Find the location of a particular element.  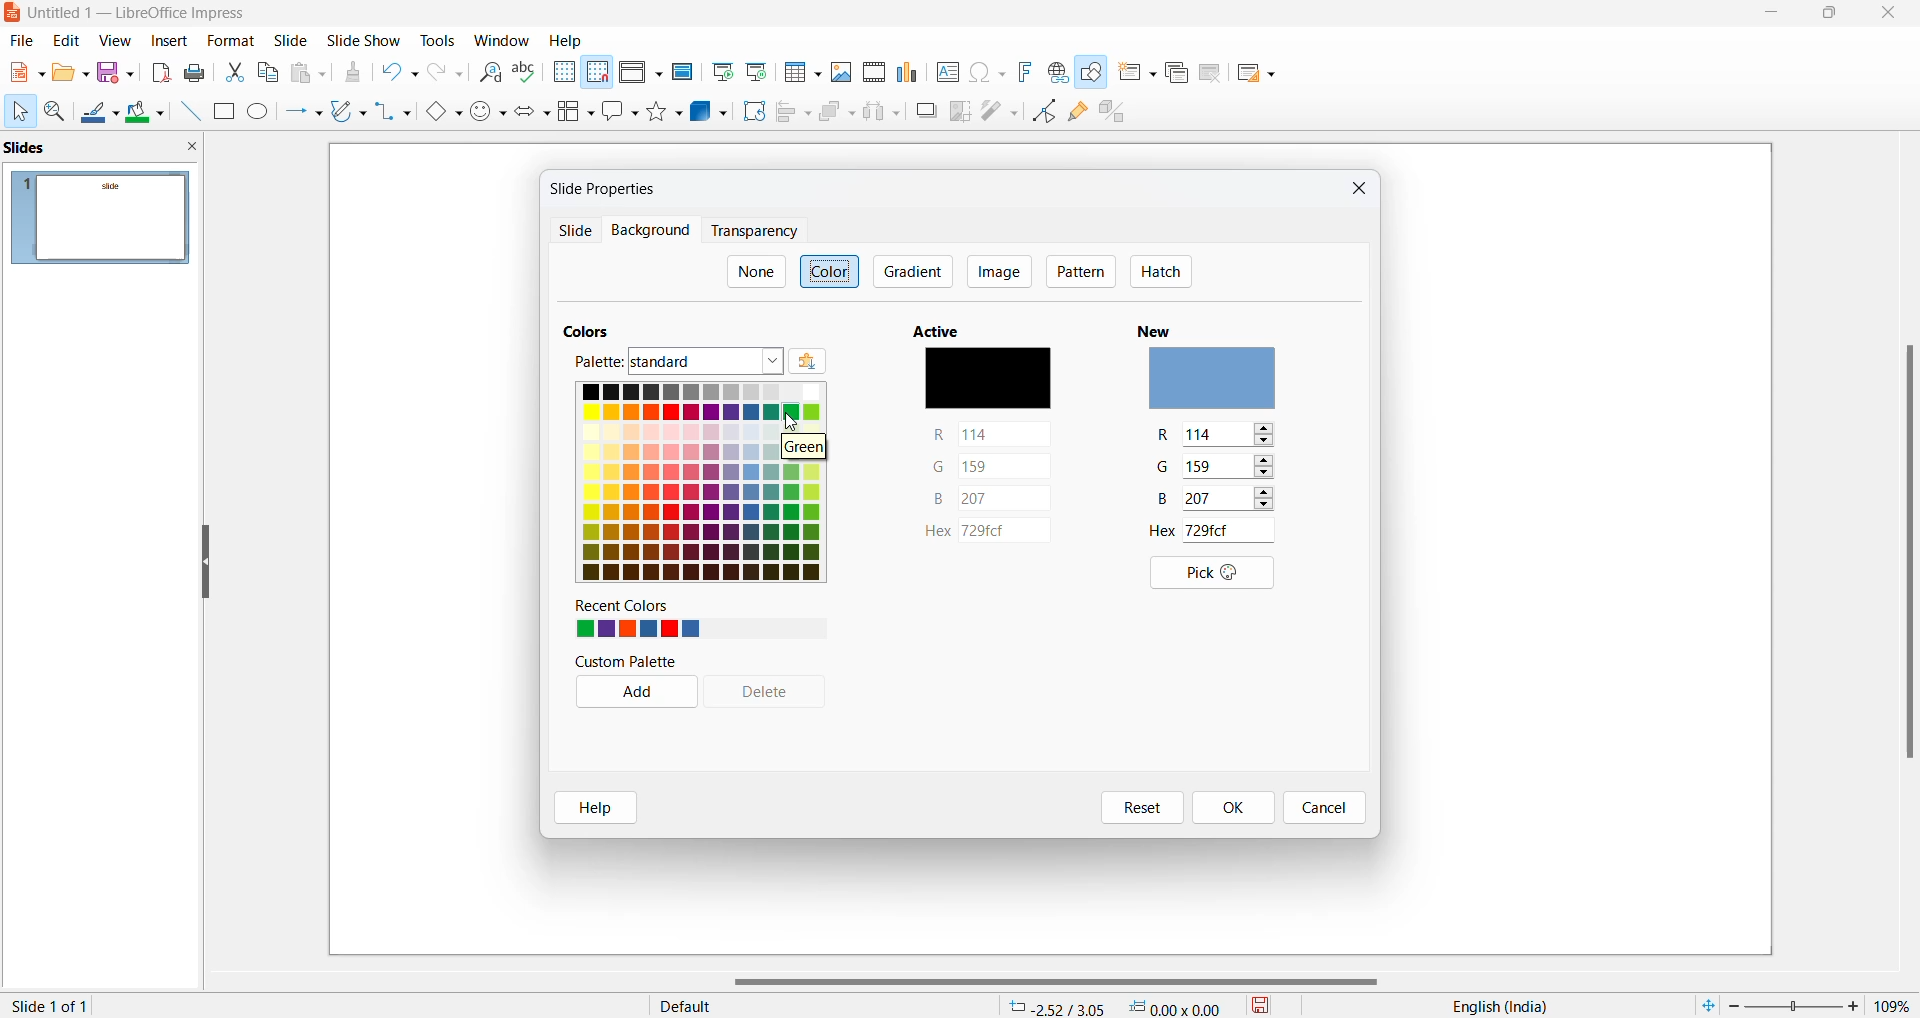

arrange is located at coordinates (836, 116).